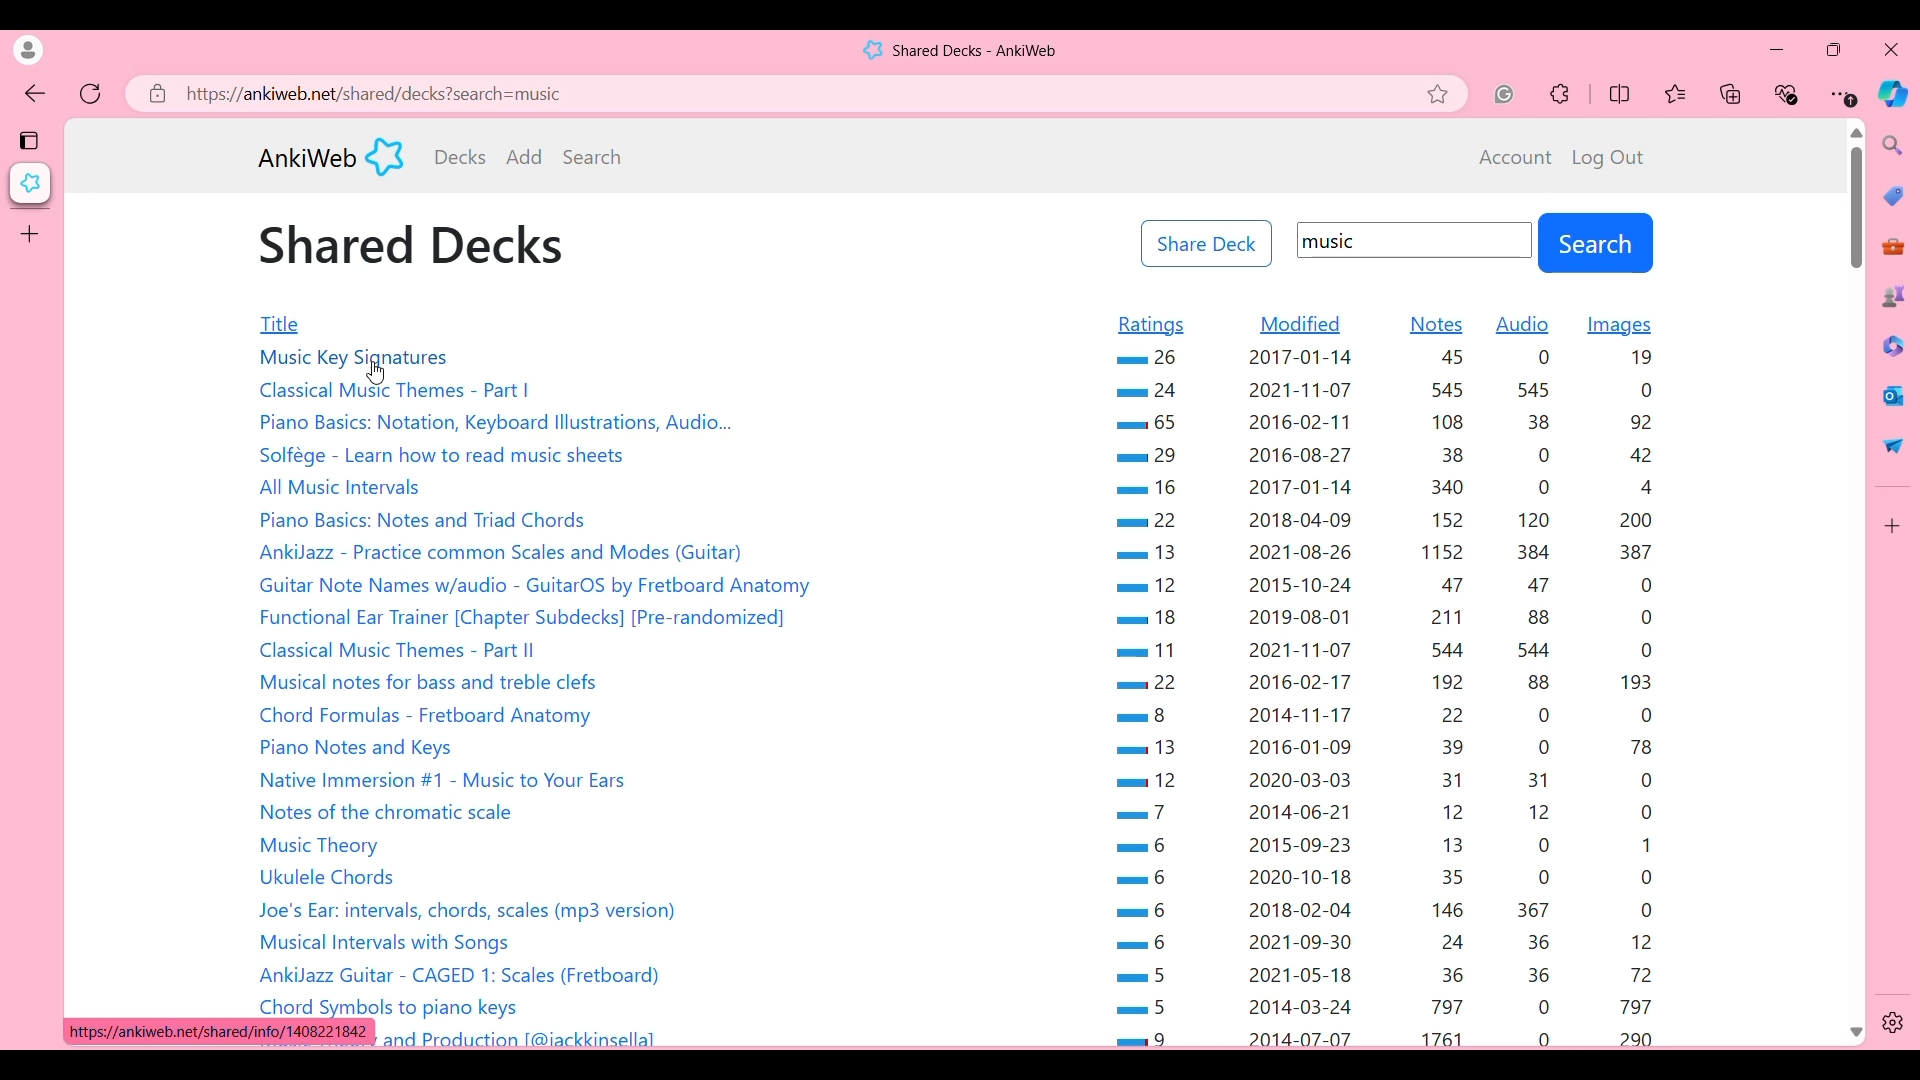  I want to click on Input search, so click(1415, 240).